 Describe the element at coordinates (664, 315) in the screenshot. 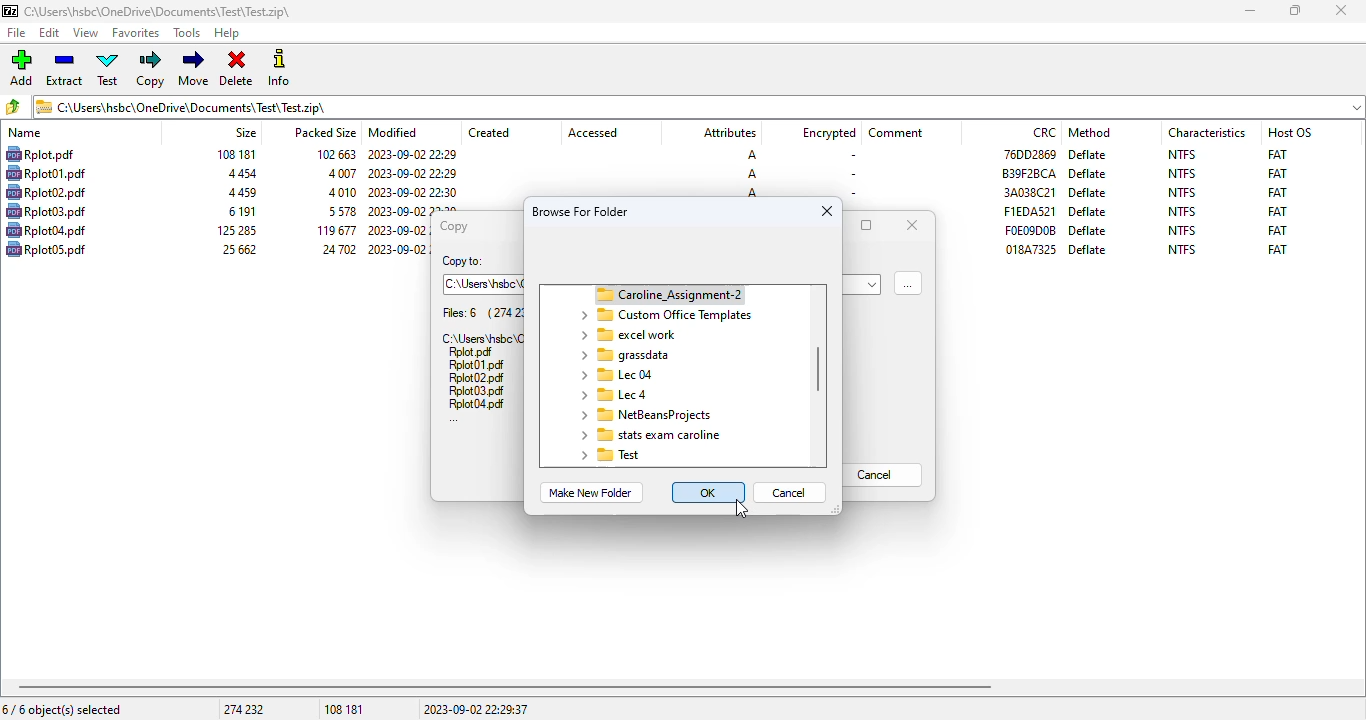

I see `folder name` at that location.